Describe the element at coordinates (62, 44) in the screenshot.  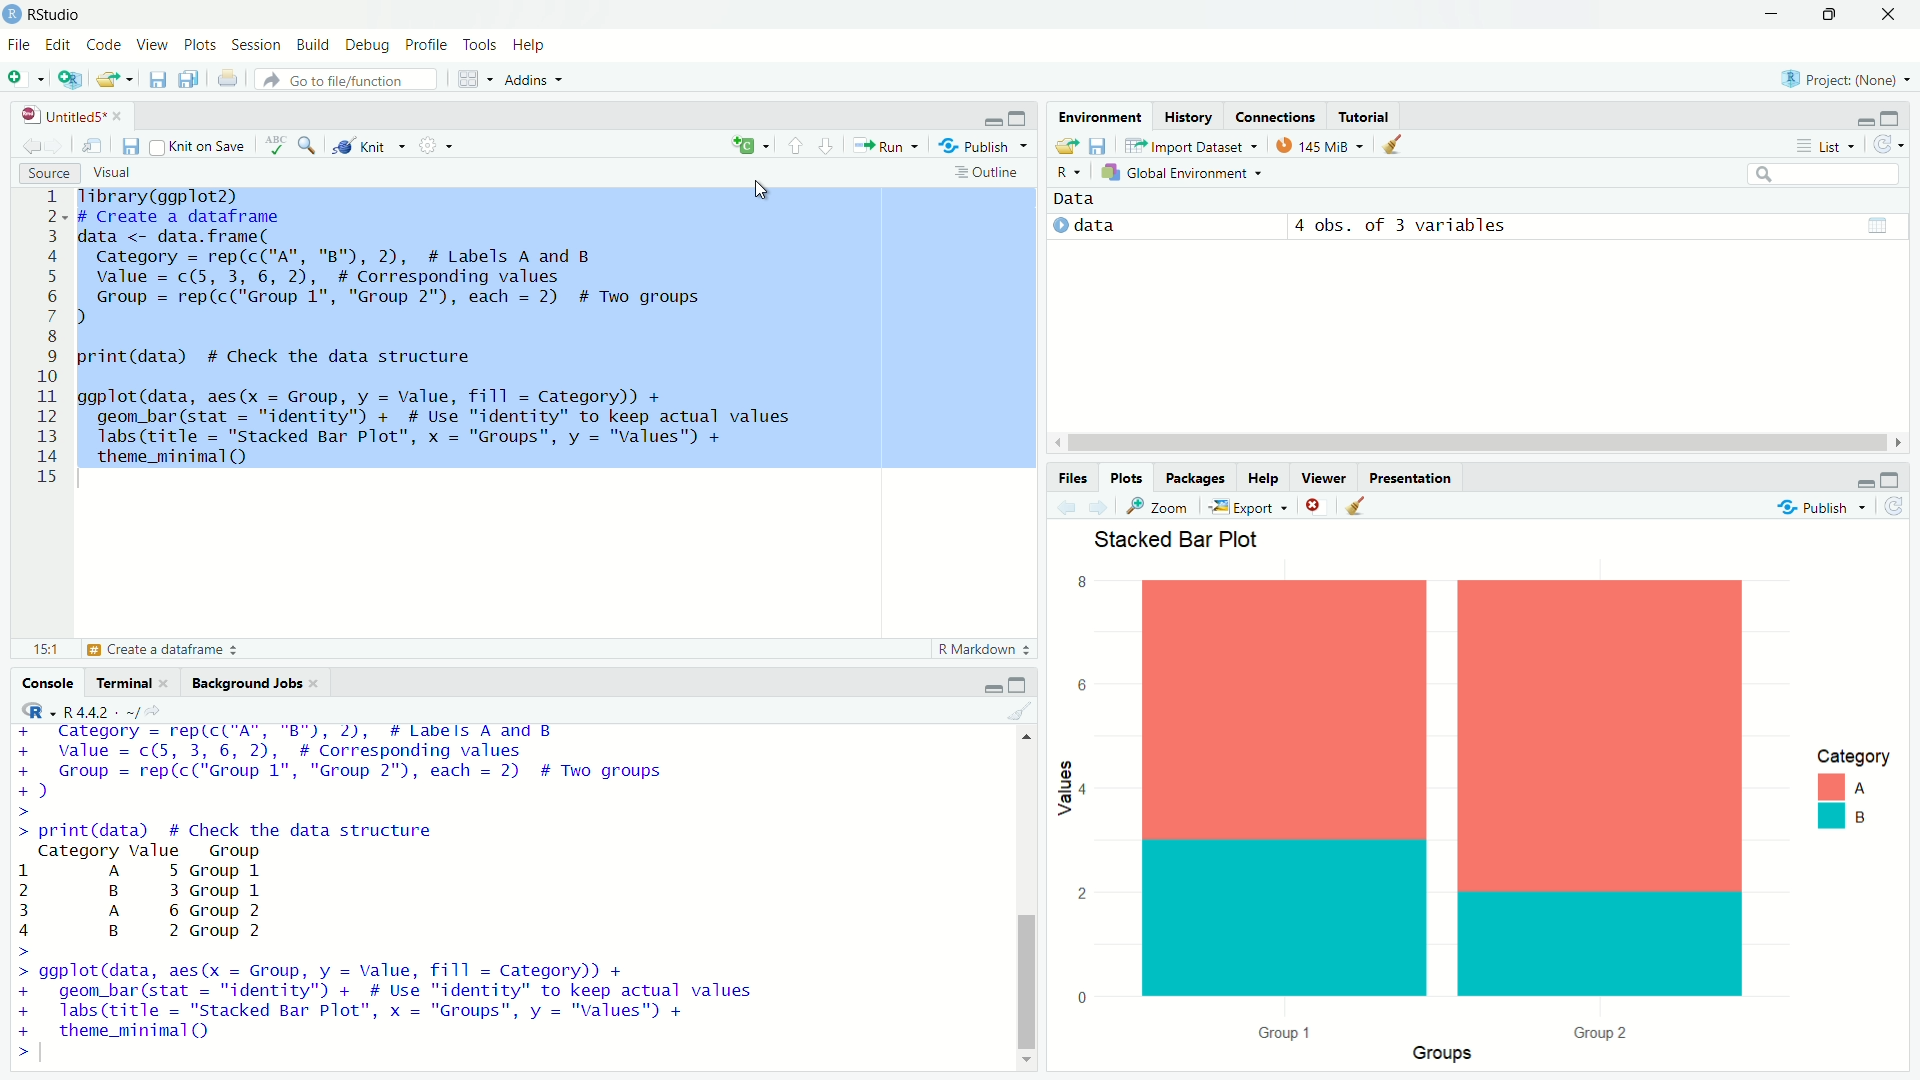
I see `Edit` at that location.